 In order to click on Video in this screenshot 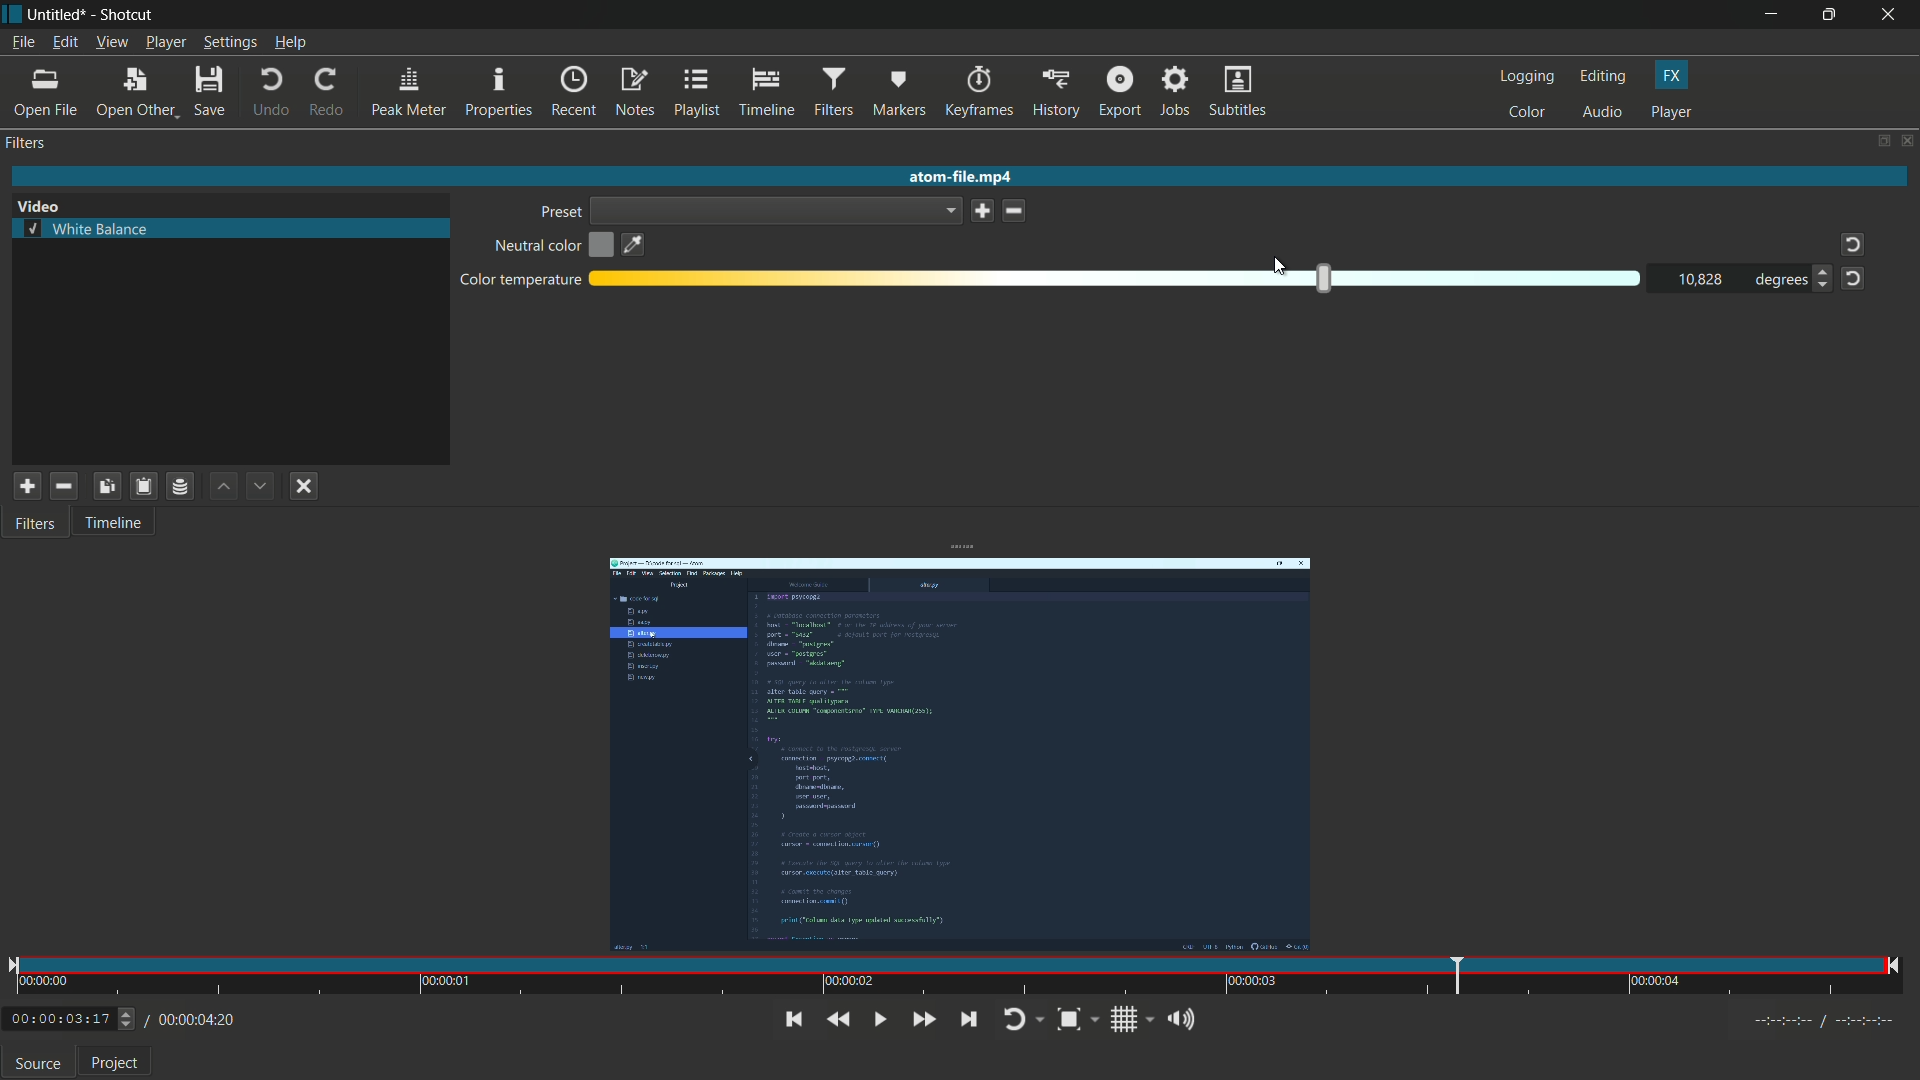, I will do `click(44, 203)`.